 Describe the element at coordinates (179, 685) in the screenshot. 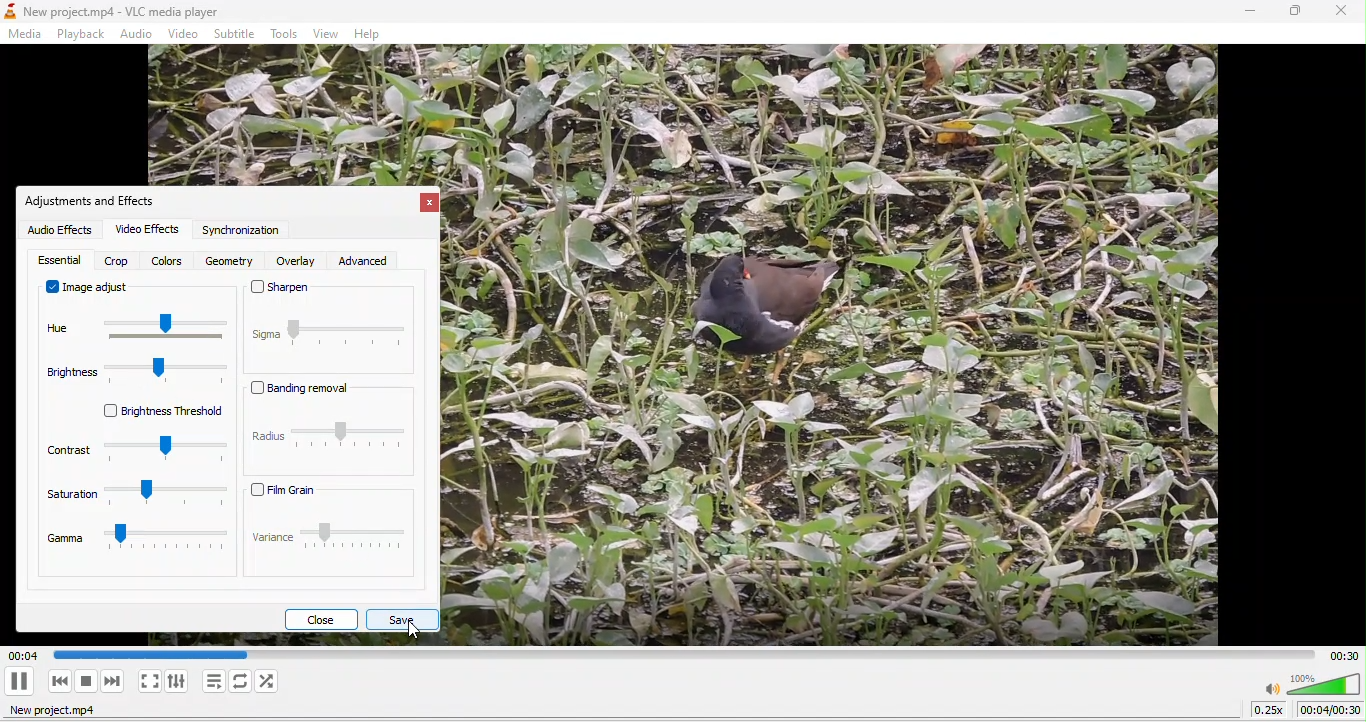

I see `show extended settings` at that location.